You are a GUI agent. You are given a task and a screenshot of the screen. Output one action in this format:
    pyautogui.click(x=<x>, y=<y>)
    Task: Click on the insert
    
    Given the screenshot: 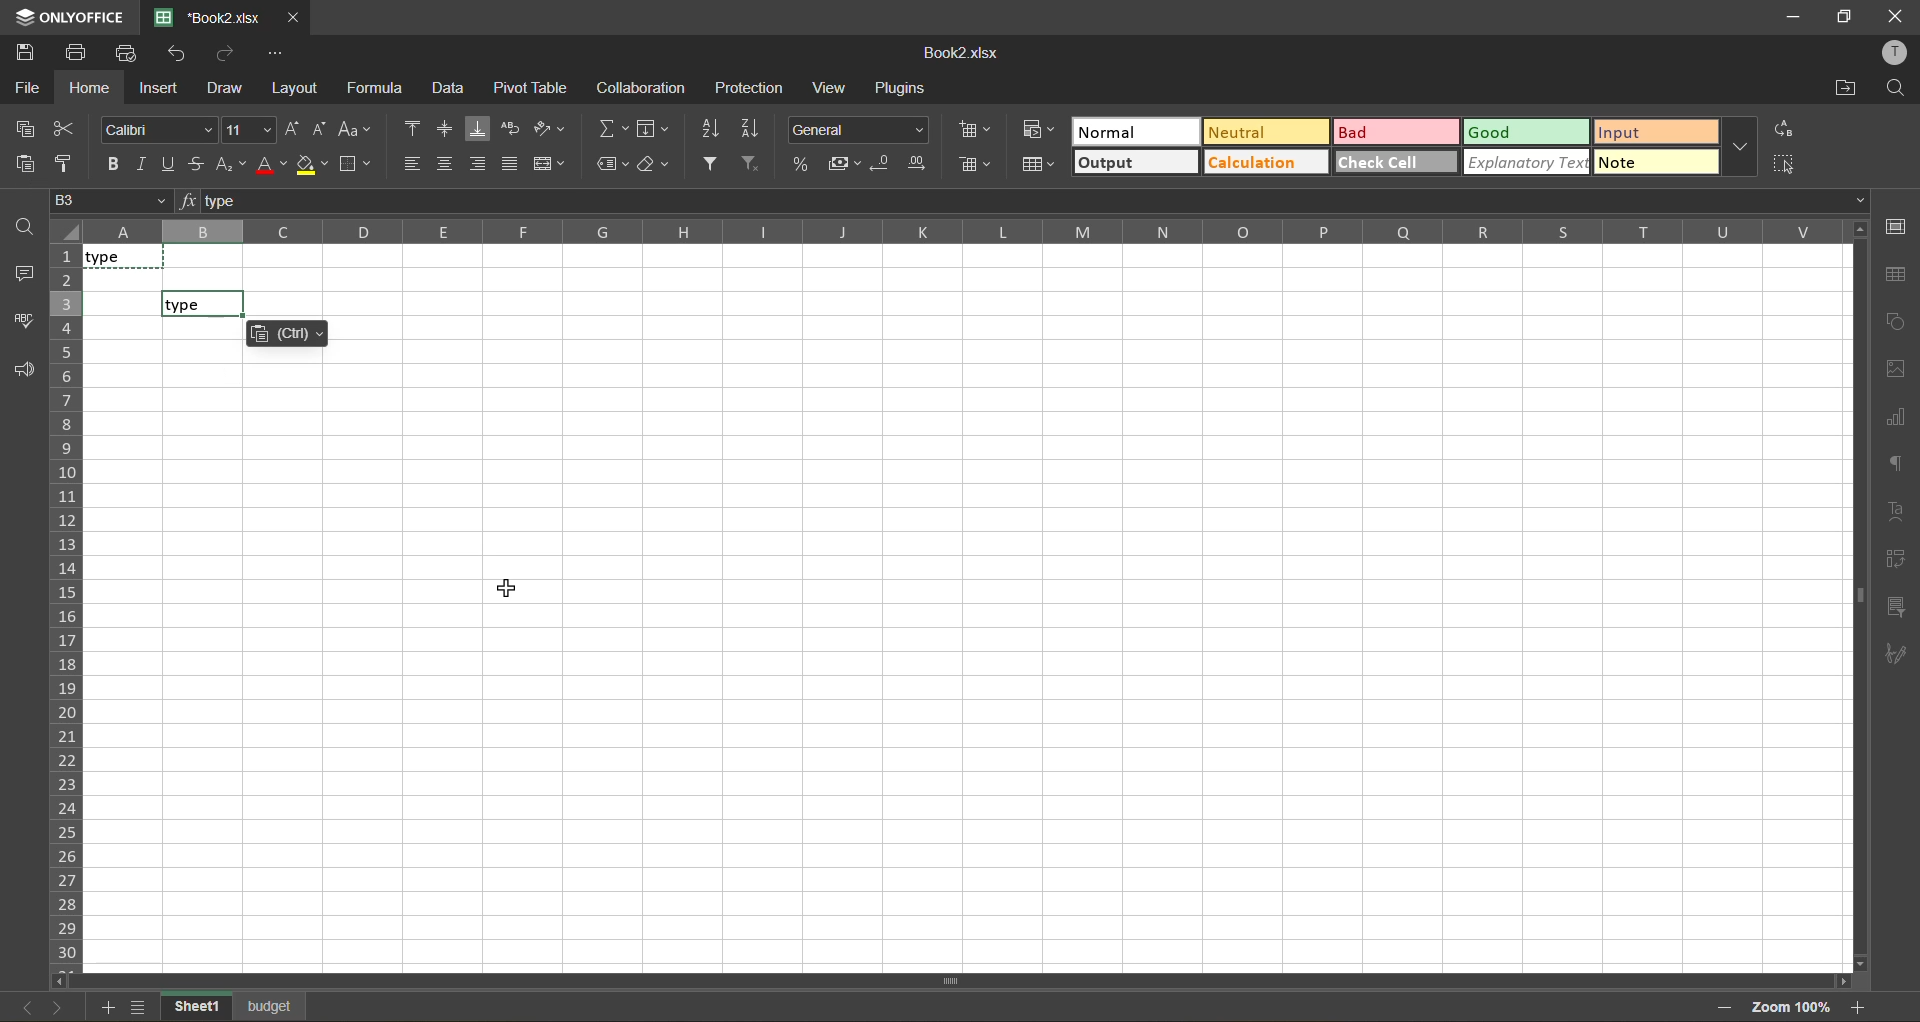 What is the action you would take?
    pyautogui.click(x=161, y=91)
    